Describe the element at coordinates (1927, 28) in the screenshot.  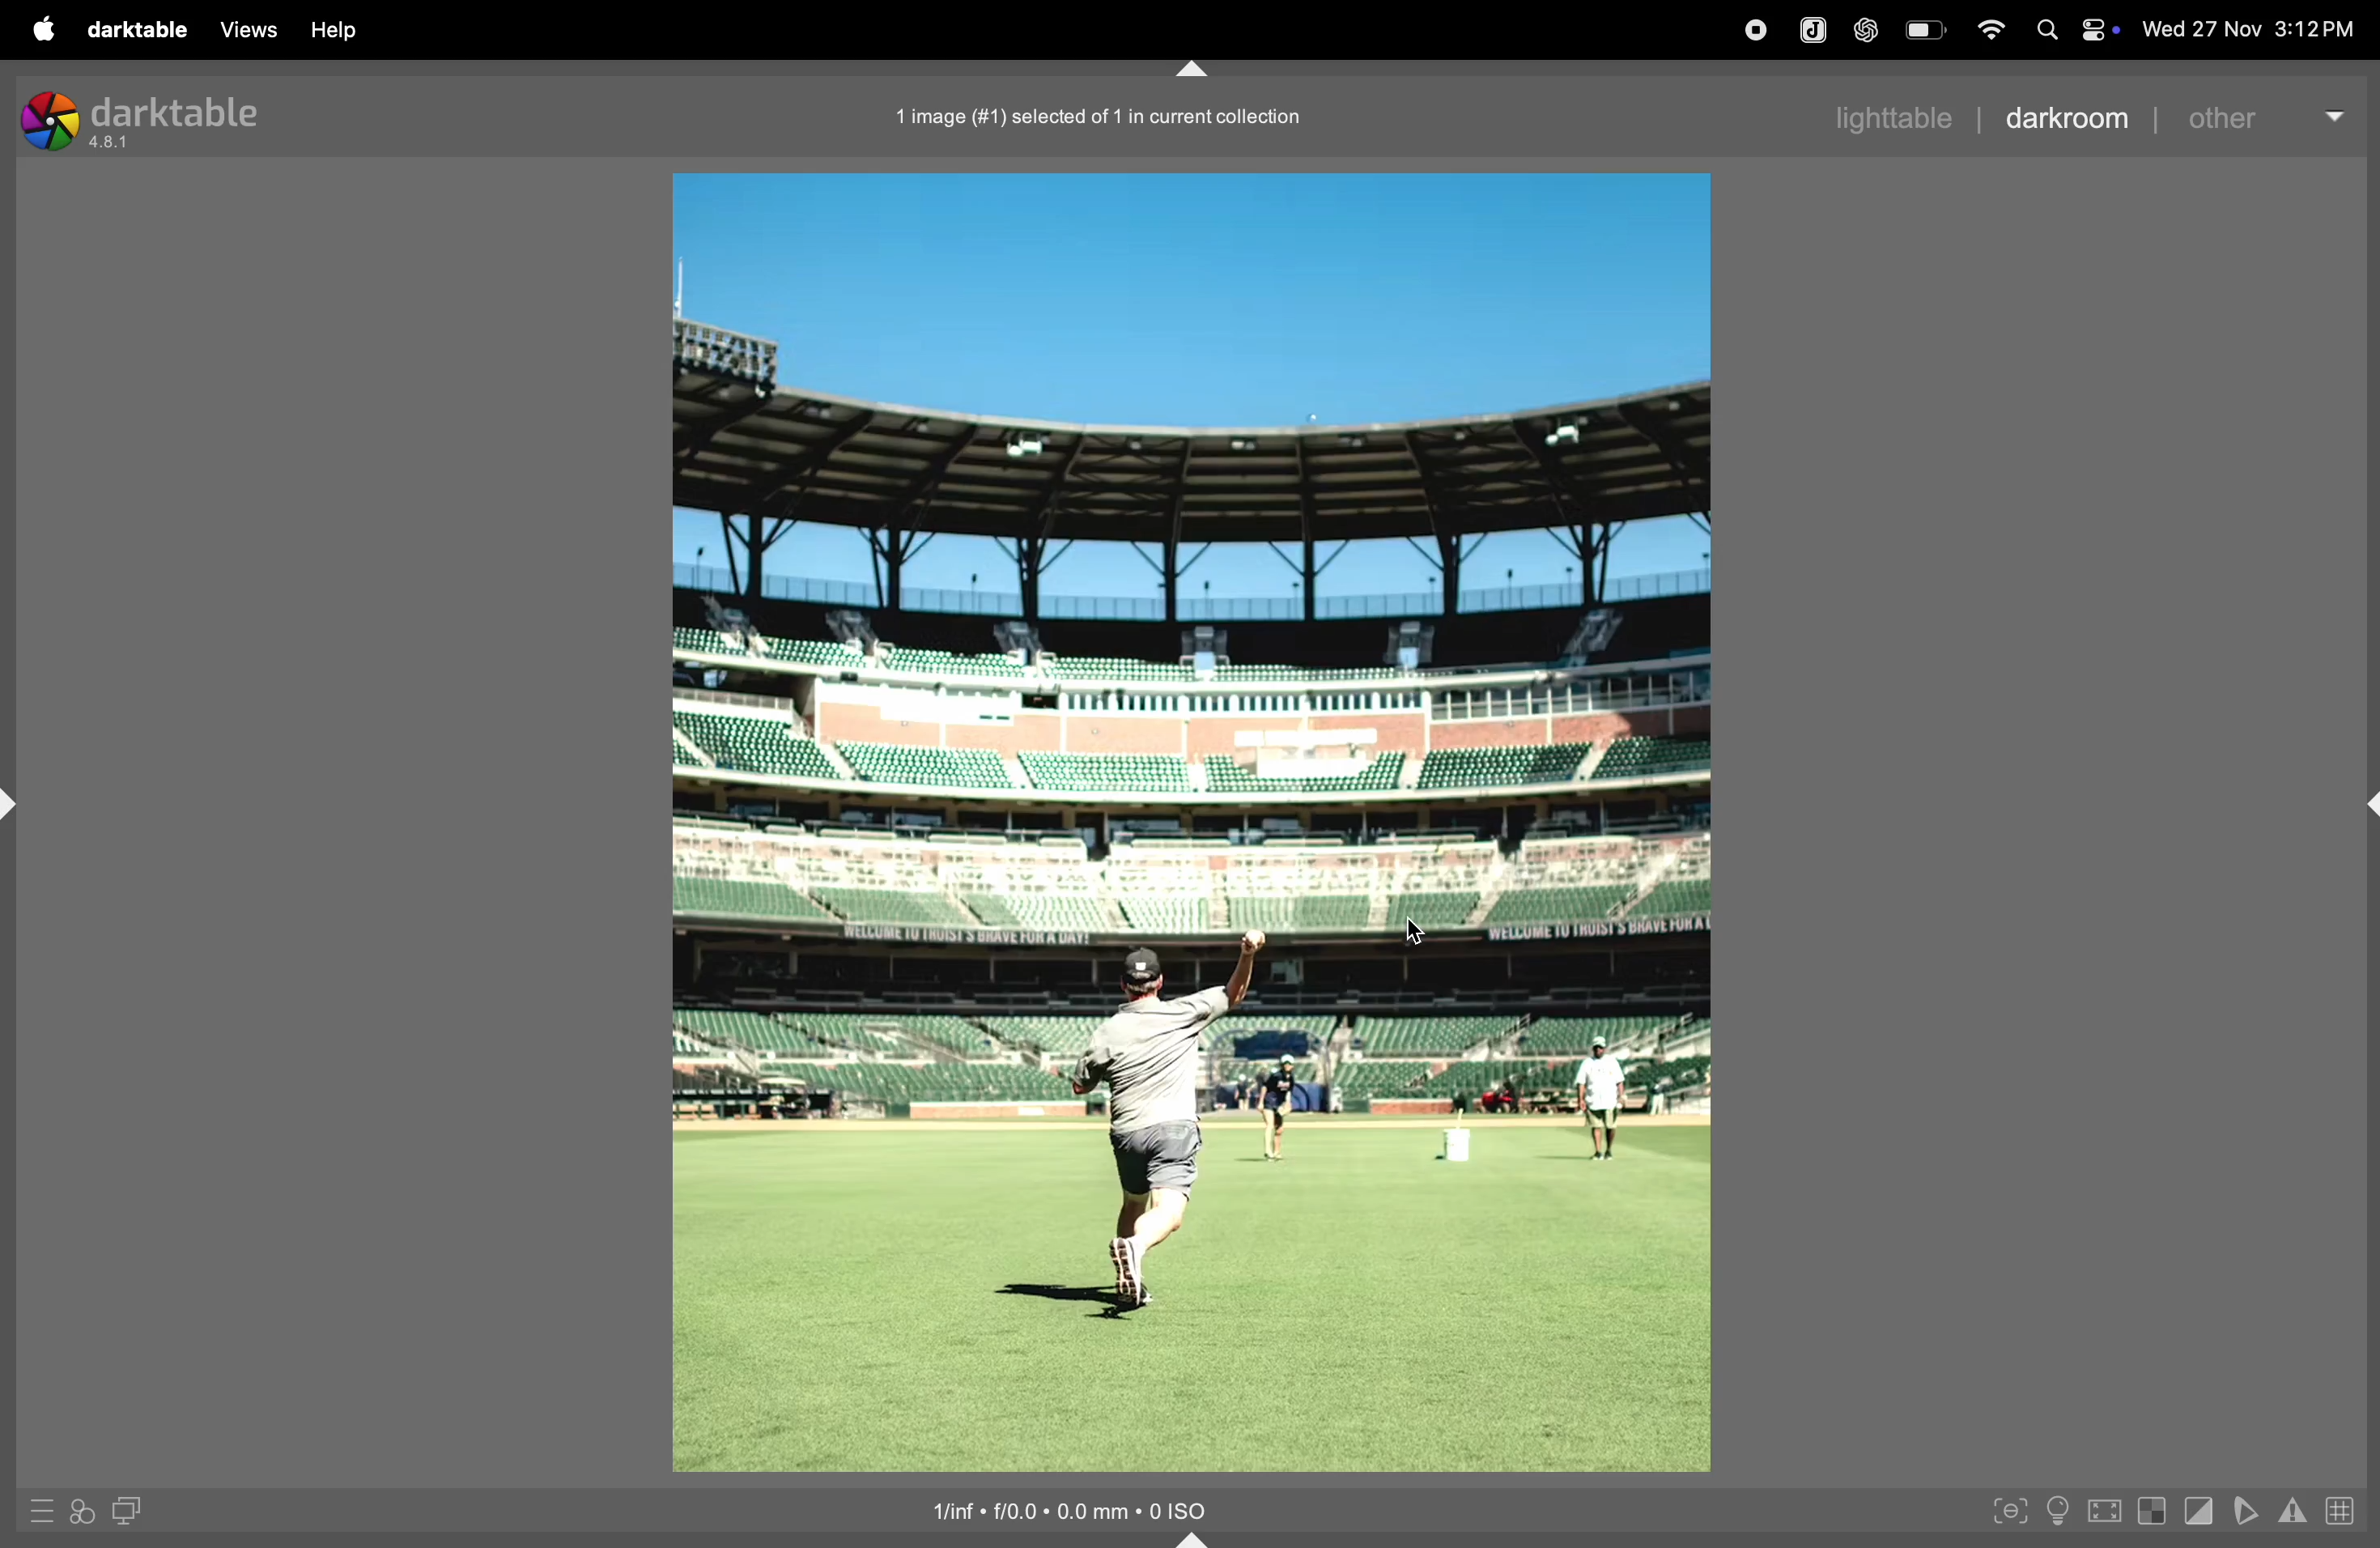
I see `battery` at that location.